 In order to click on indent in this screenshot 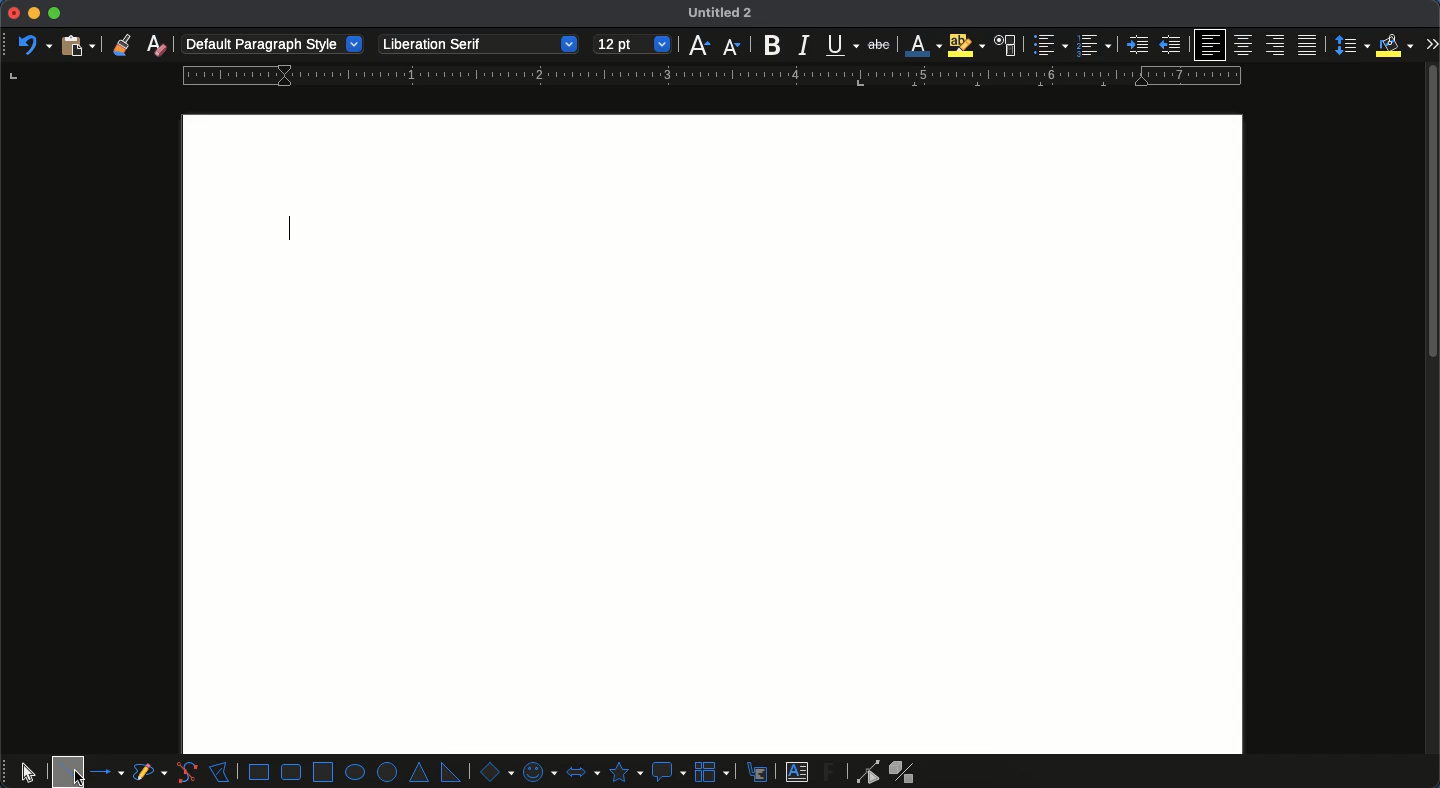, I will do `click(1137, 45)`.